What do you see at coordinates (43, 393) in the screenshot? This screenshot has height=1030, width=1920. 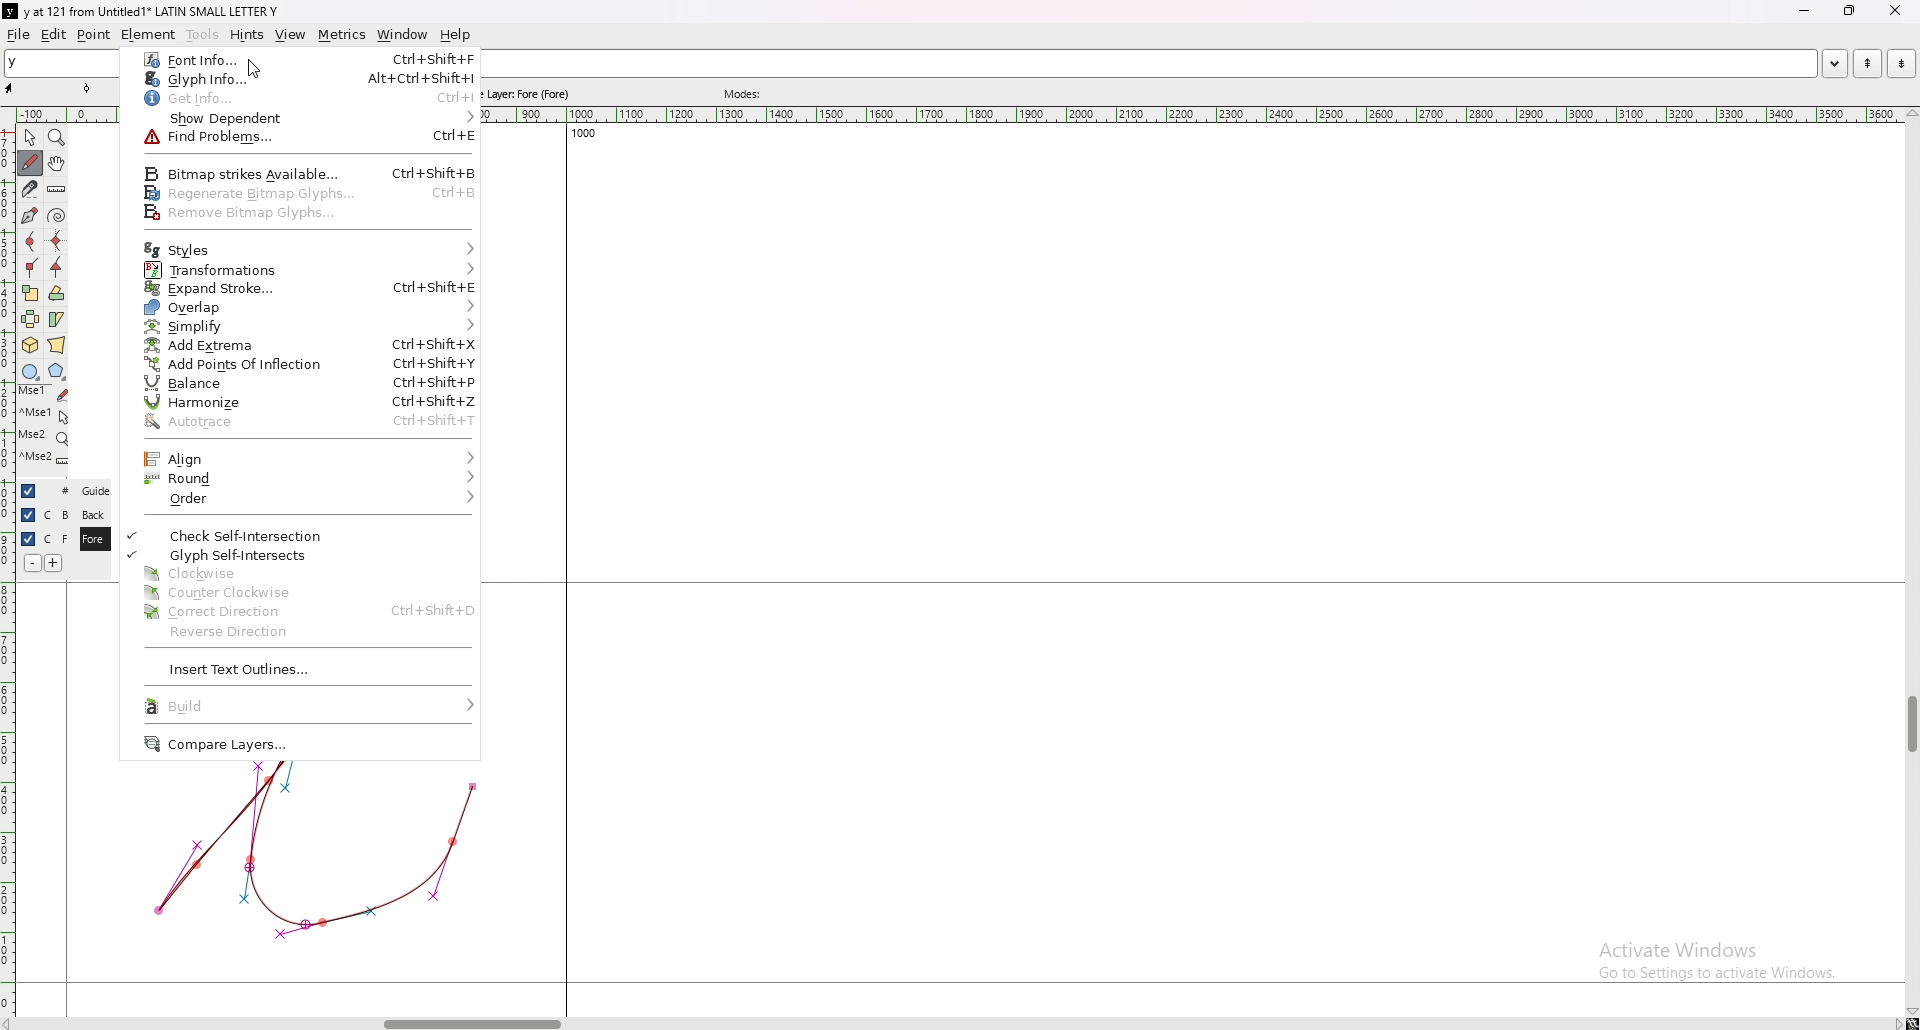 I see `mse 1` at bounding box center [43, 393].